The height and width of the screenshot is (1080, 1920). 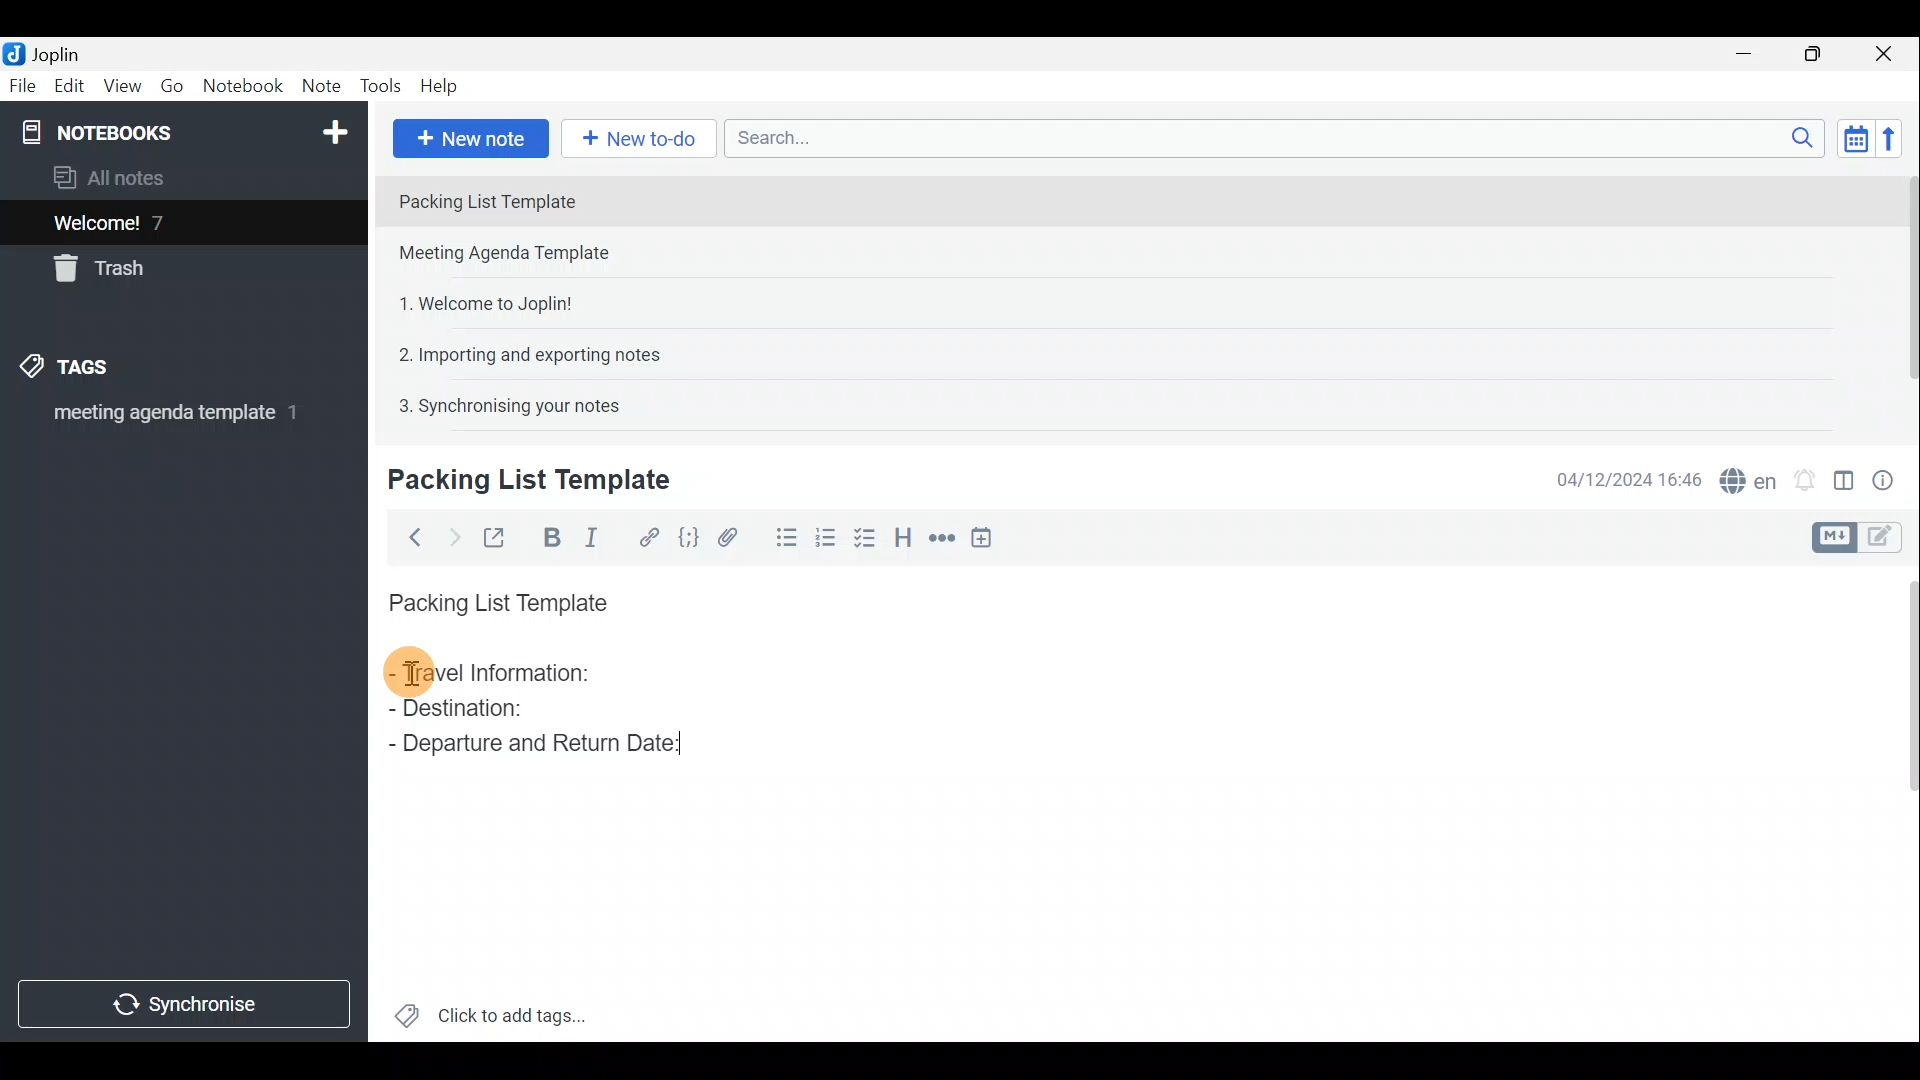 I want to click on Go, so click(x=173, y=86).